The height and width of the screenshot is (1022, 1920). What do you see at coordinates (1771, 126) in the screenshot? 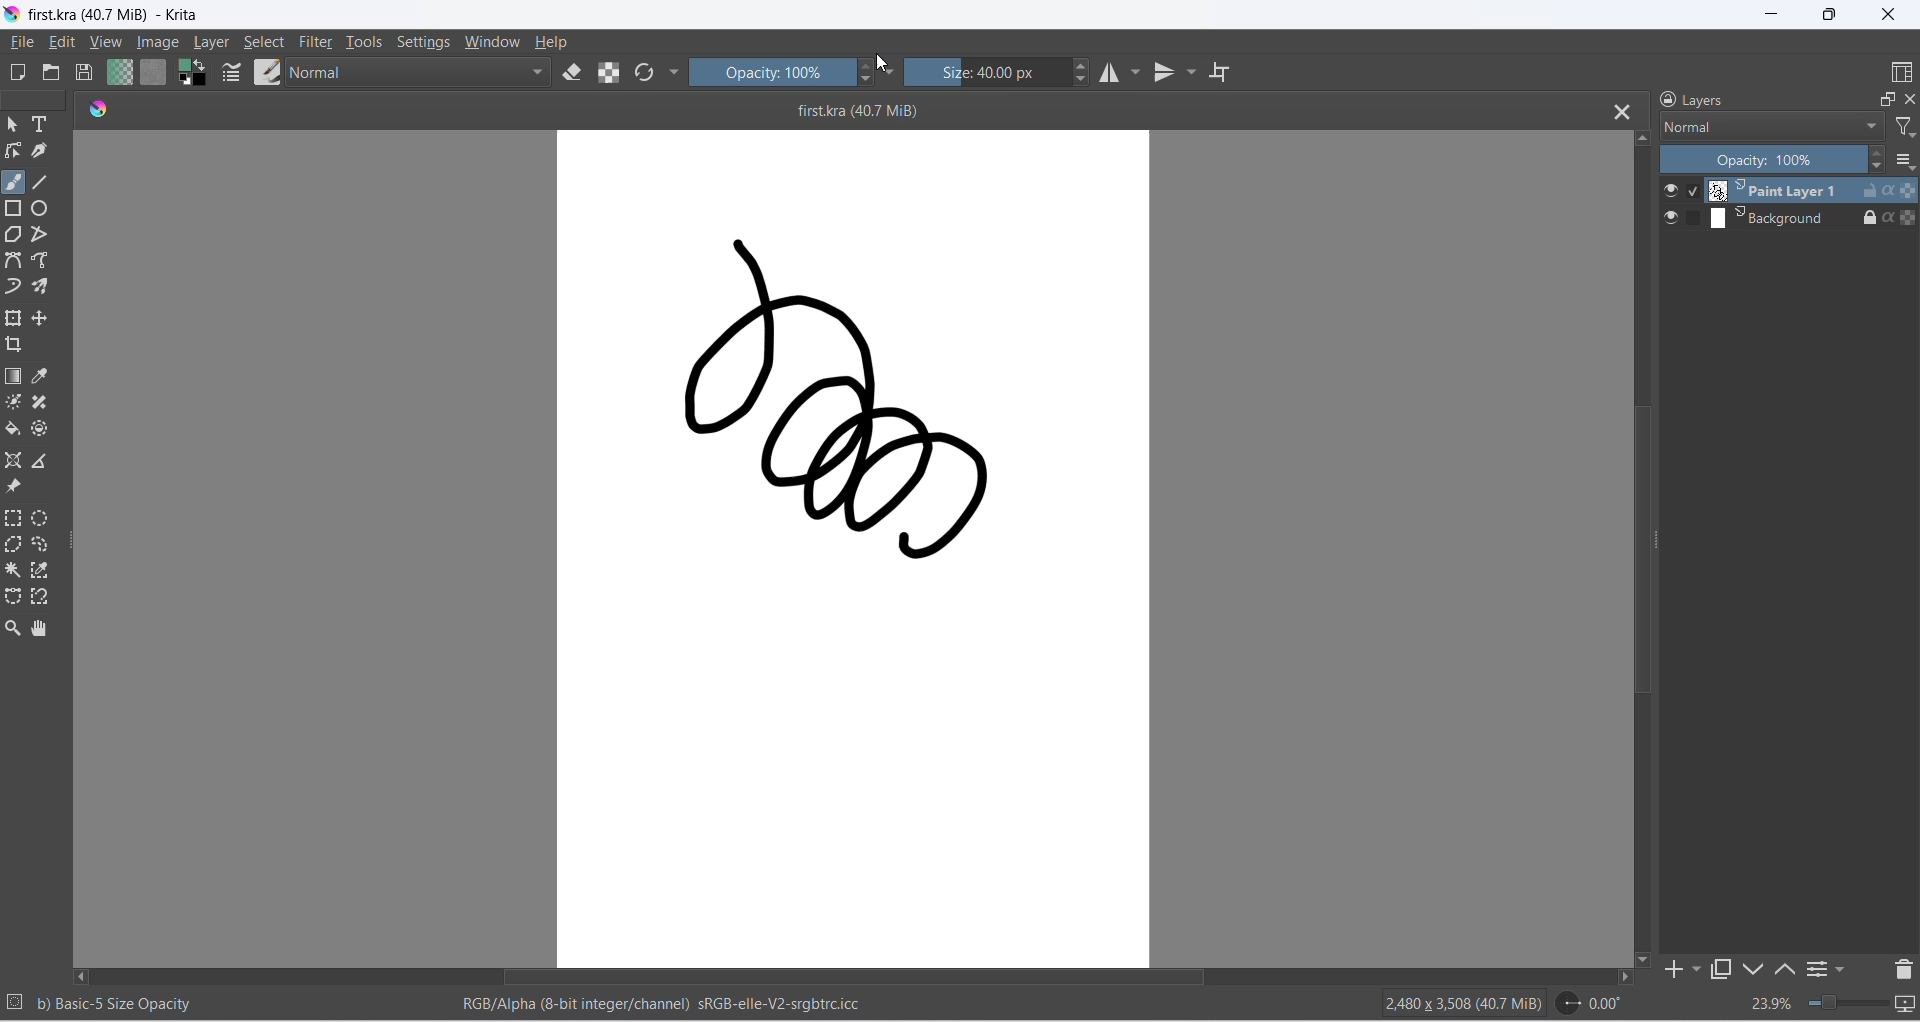
I see `layer type` at bounding box center [1771, 126].